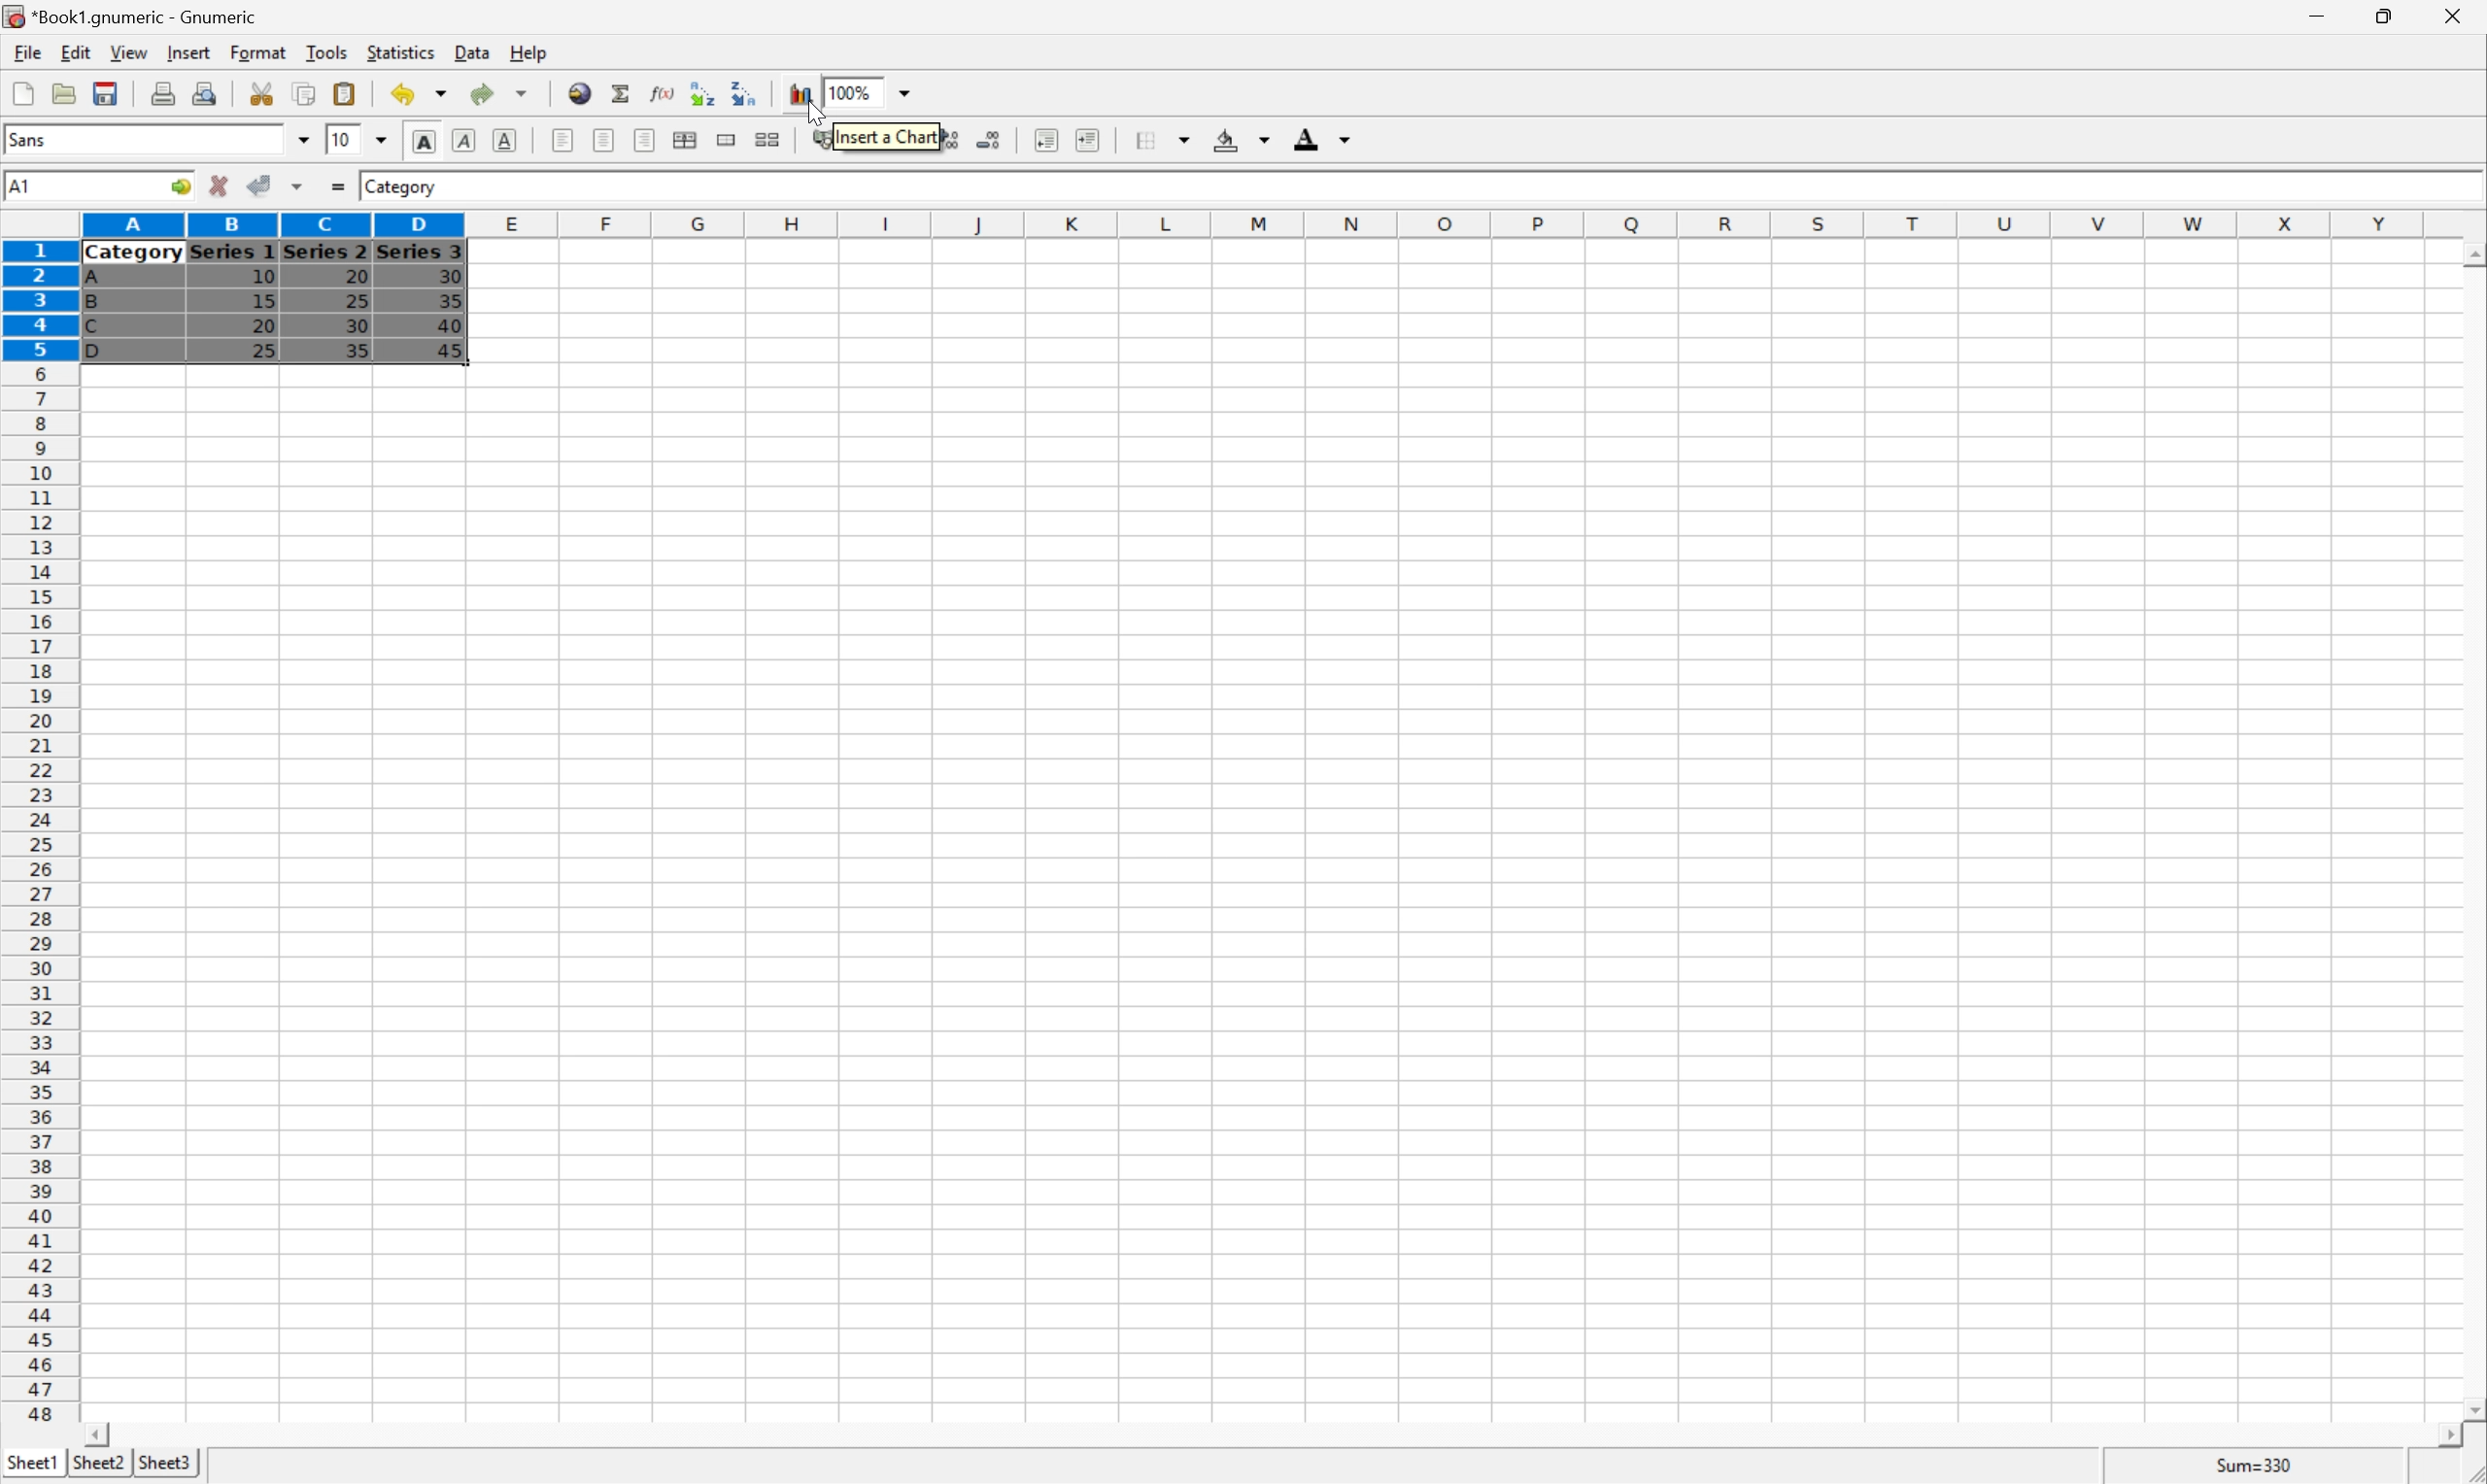 The width and height of the screenshot is (2487, 1484). Describe the element at coordinates (263, 352) in the screenshot. I see `25` at that location.